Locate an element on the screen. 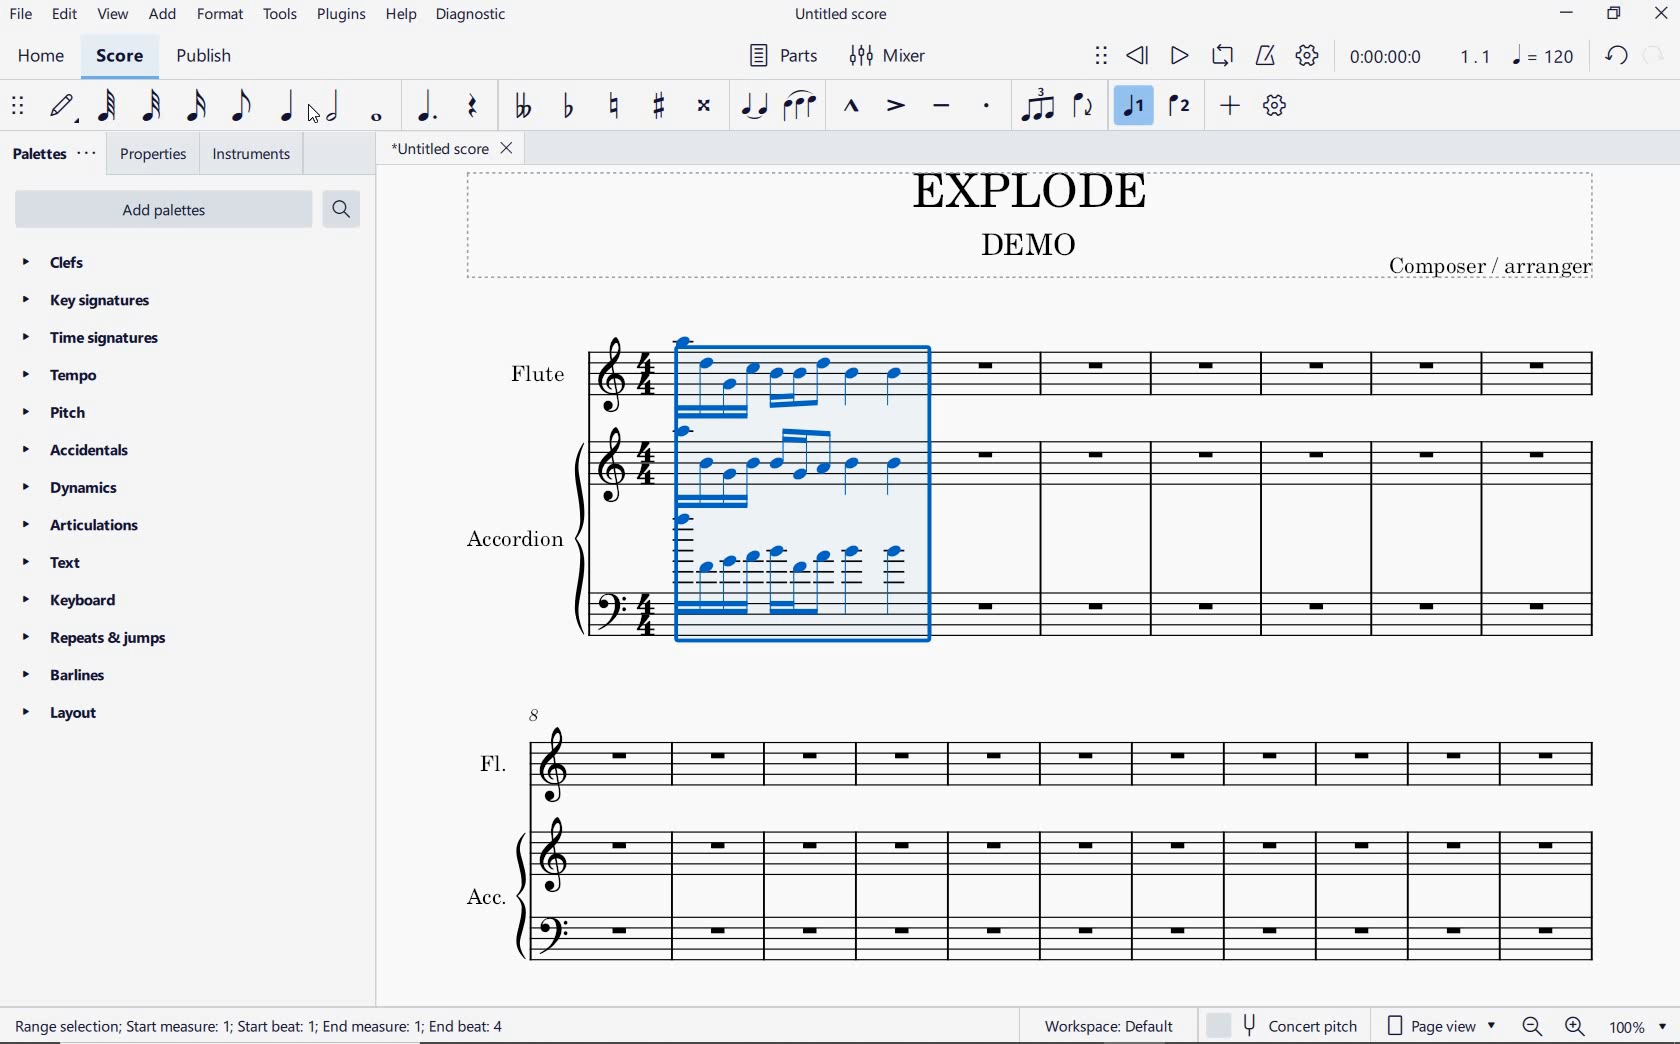  tenuto is located at coordinates (943, 109).